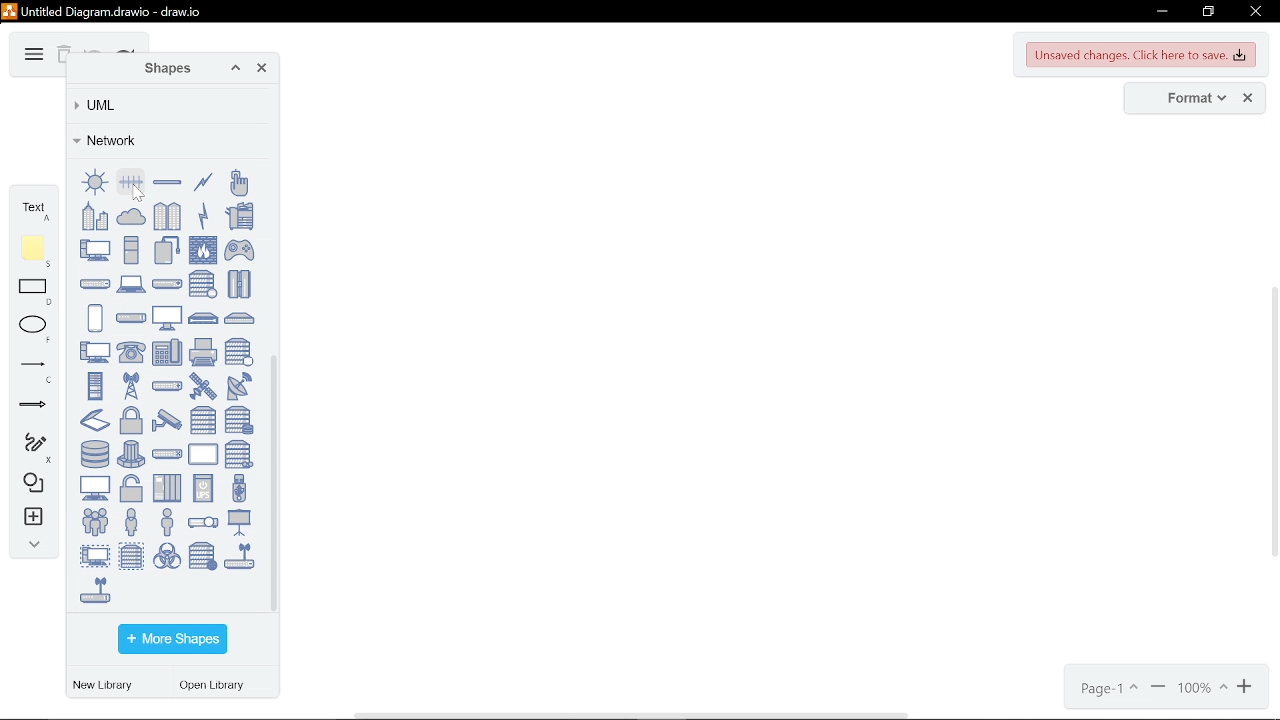 The width and height of the screenshot is (1280, 720). What do you see at coordinates (239, 488) in the screenshot?
I see `USB stick` at bounding box center [239, 488].